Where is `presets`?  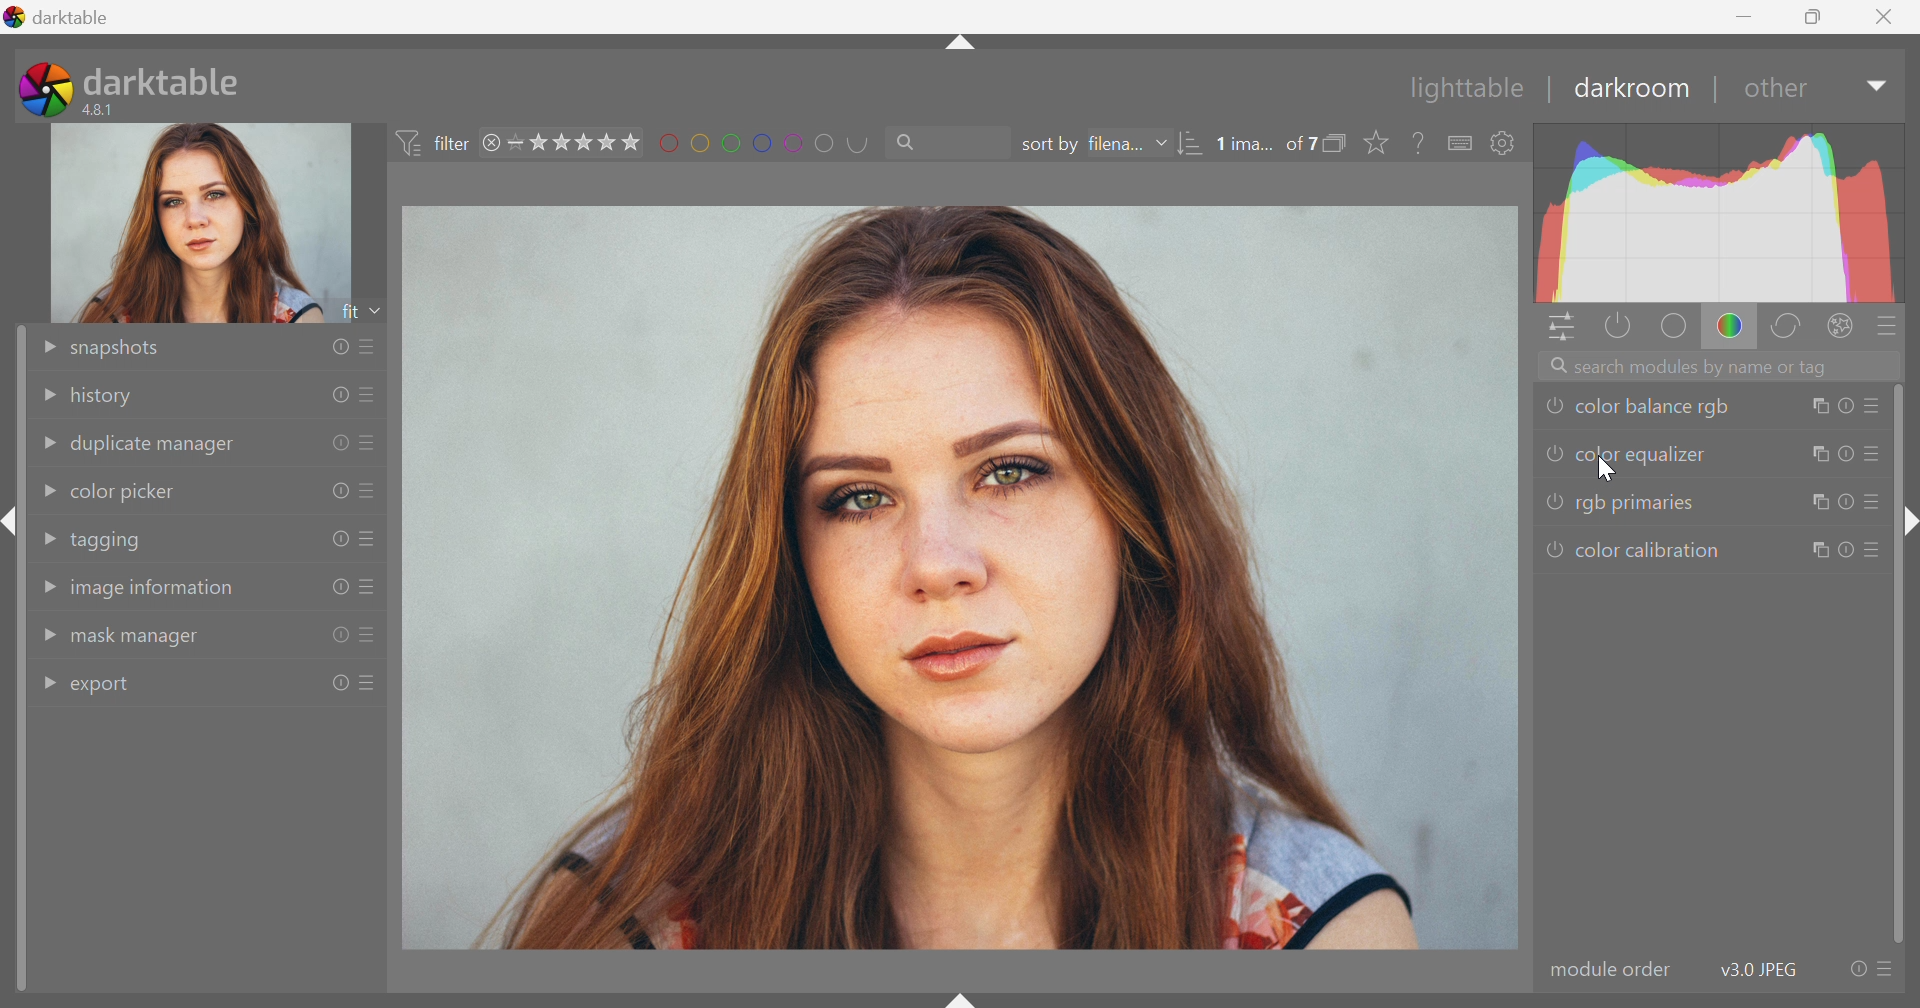 presets is located at coordinates (1877, 454).